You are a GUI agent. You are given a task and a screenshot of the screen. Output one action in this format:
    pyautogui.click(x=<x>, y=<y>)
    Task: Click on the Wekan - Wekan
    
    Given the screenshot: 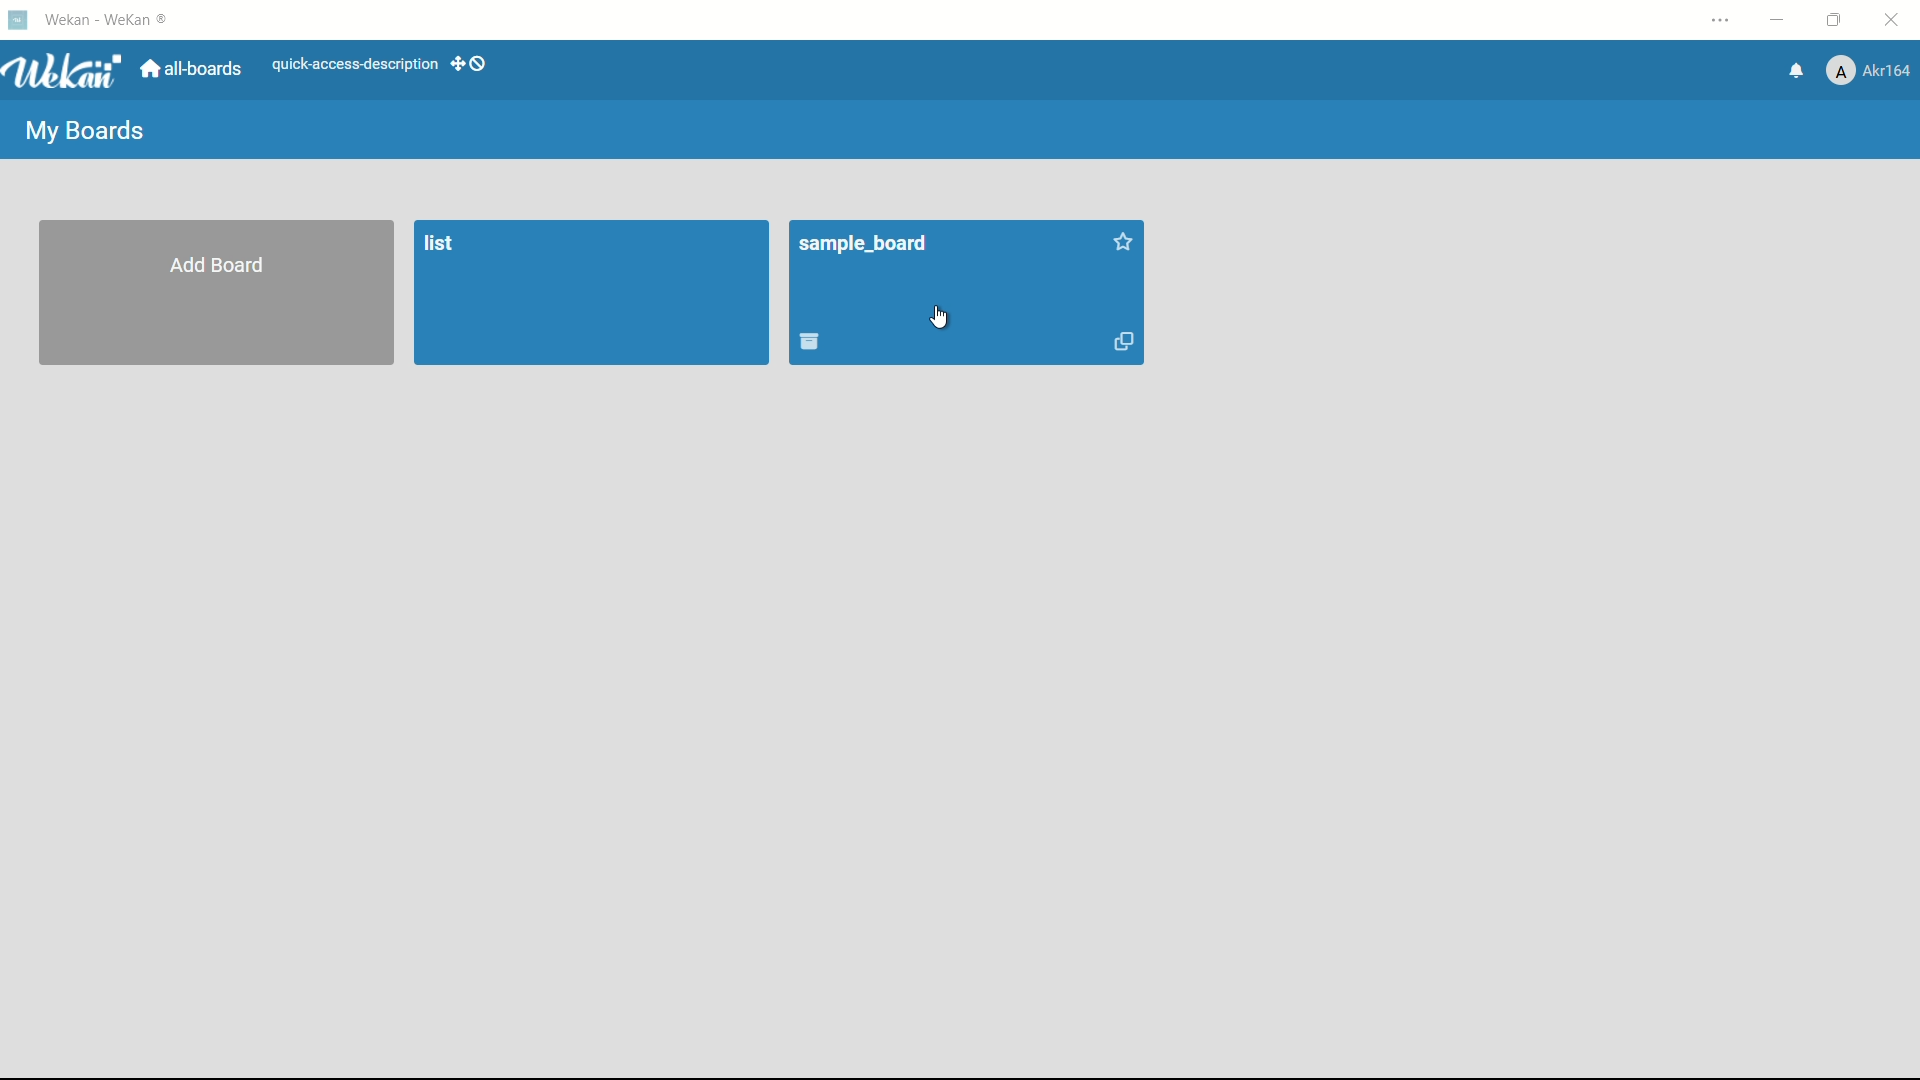 What is the action you would take?
    pyautogui.click(x=109, y=22)
    